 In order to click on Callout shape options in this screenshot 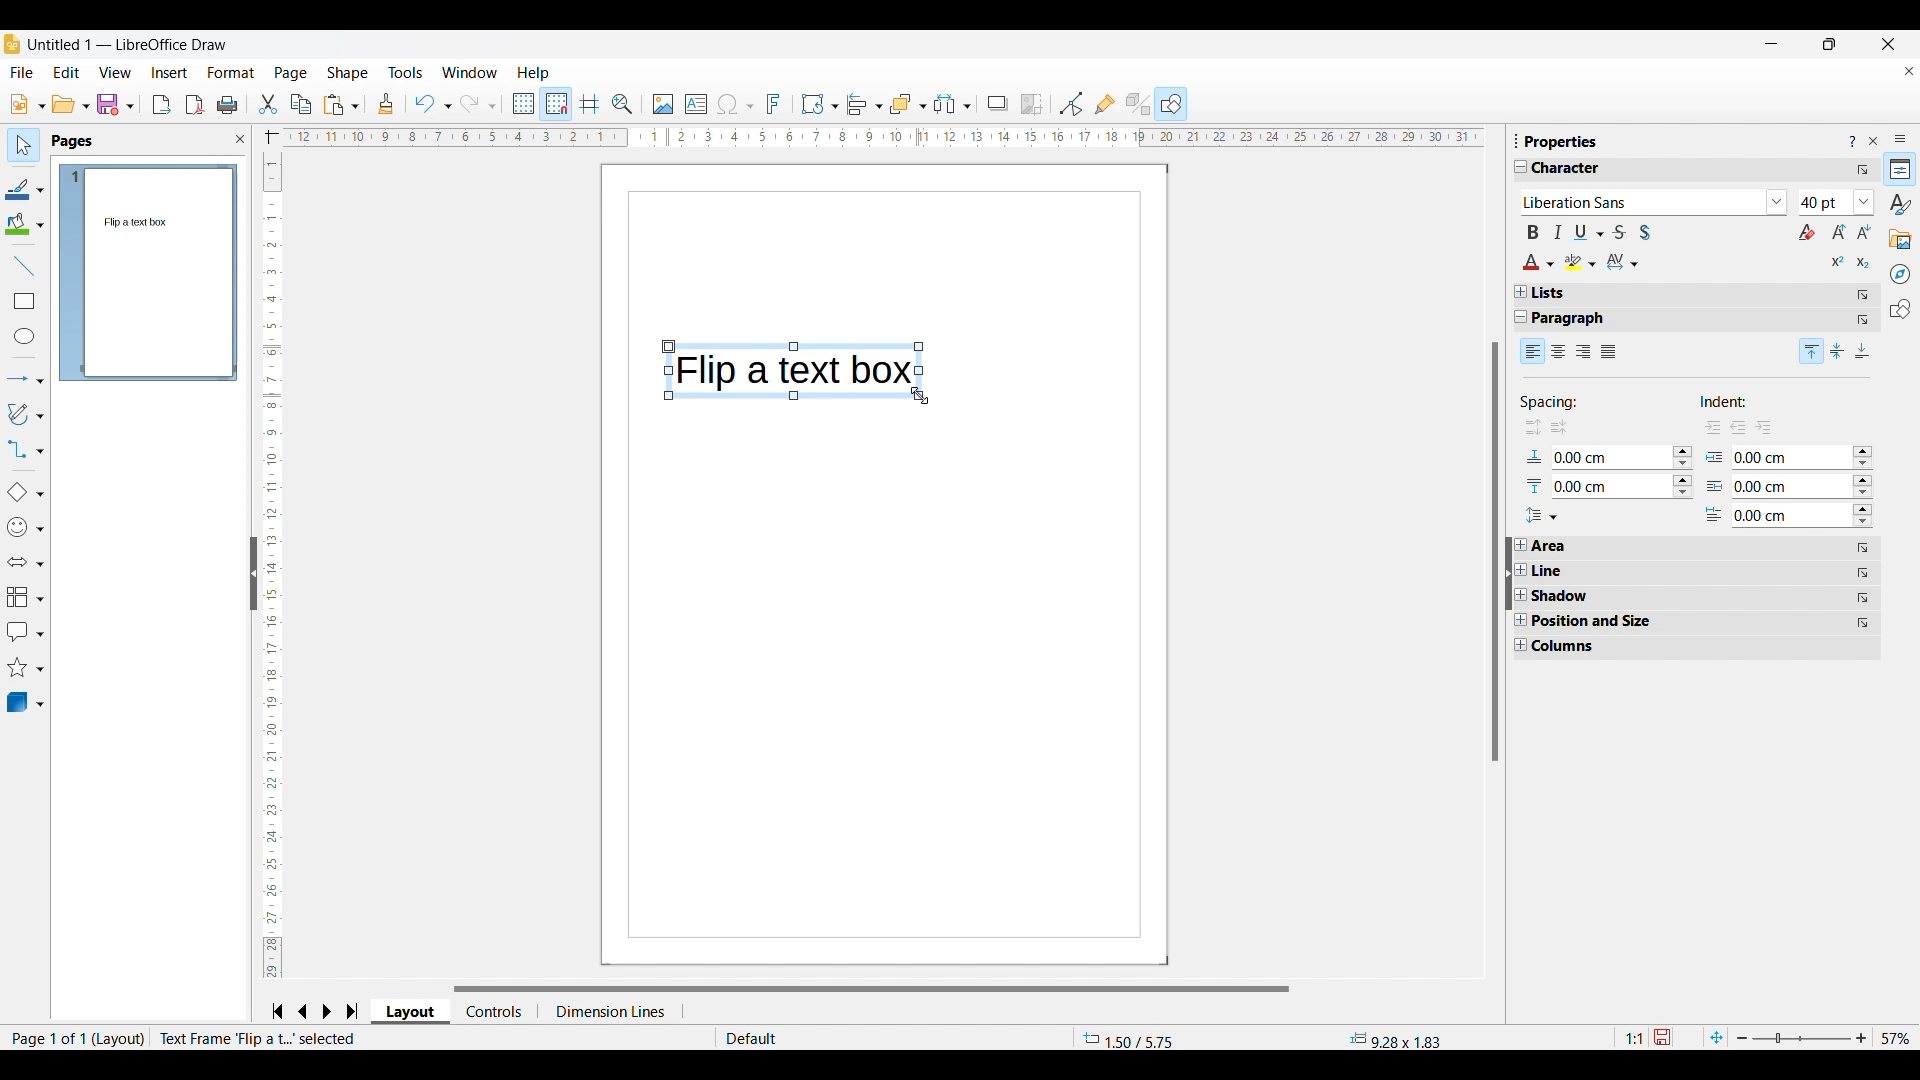, I will do `click(25, 632)`.